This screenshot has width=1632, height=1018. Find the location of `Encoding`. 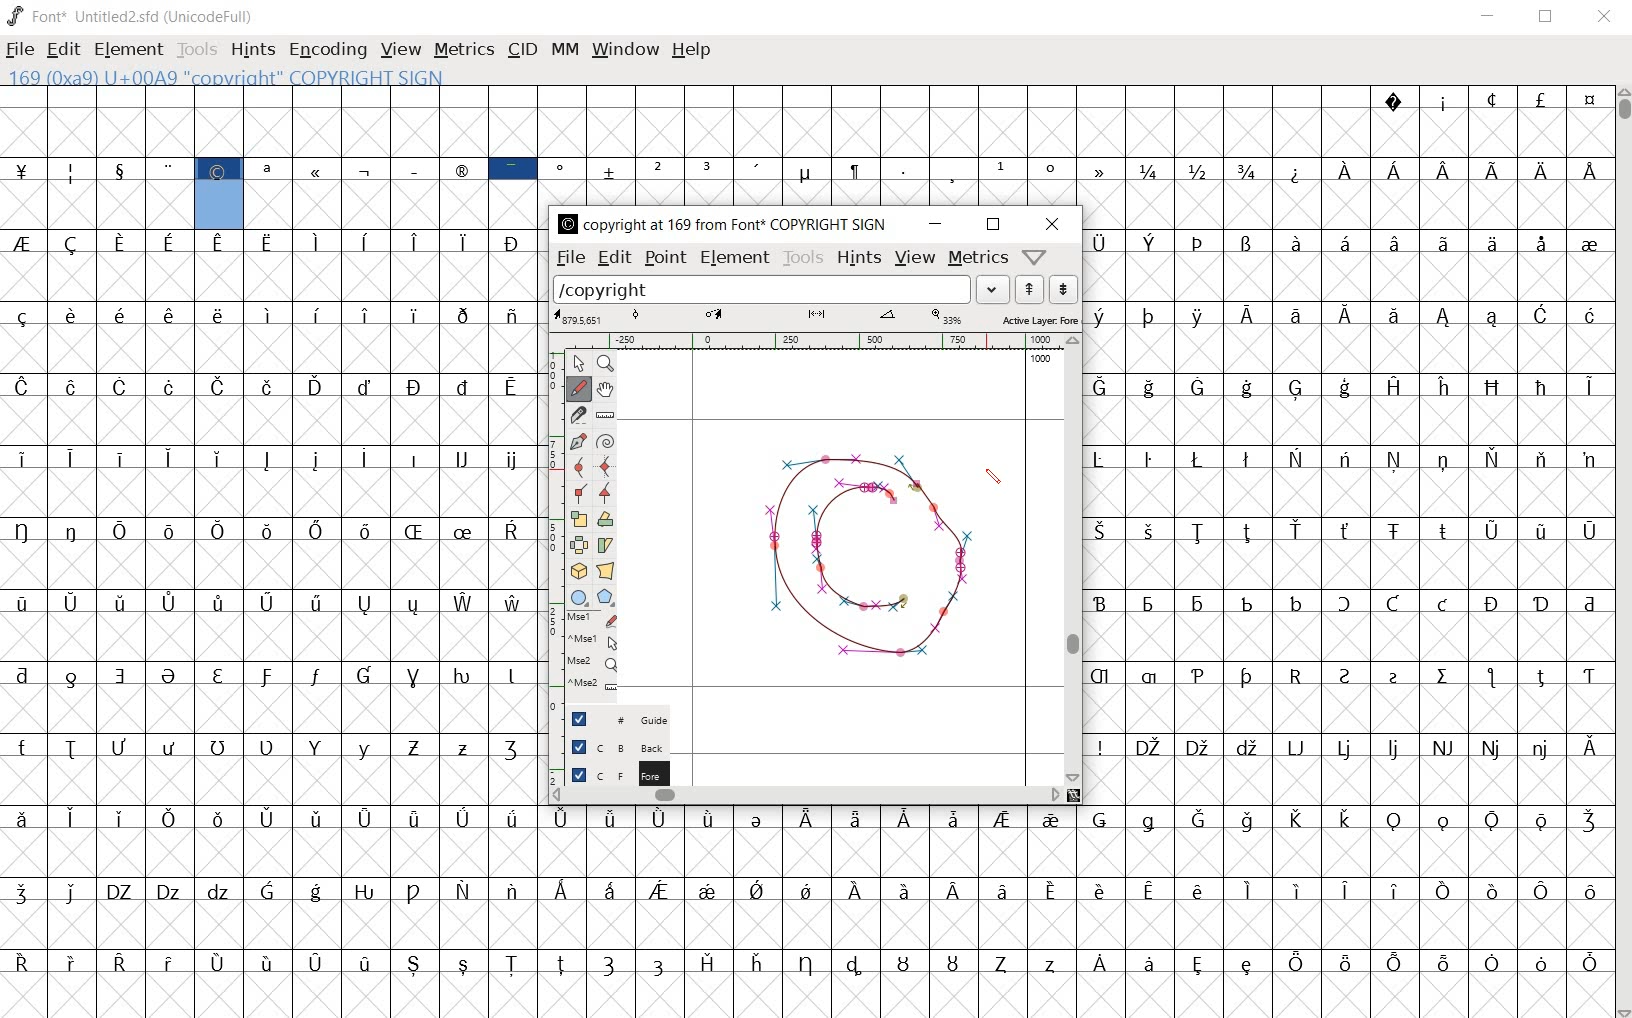

Encoding is located at coordinates (327, 50).